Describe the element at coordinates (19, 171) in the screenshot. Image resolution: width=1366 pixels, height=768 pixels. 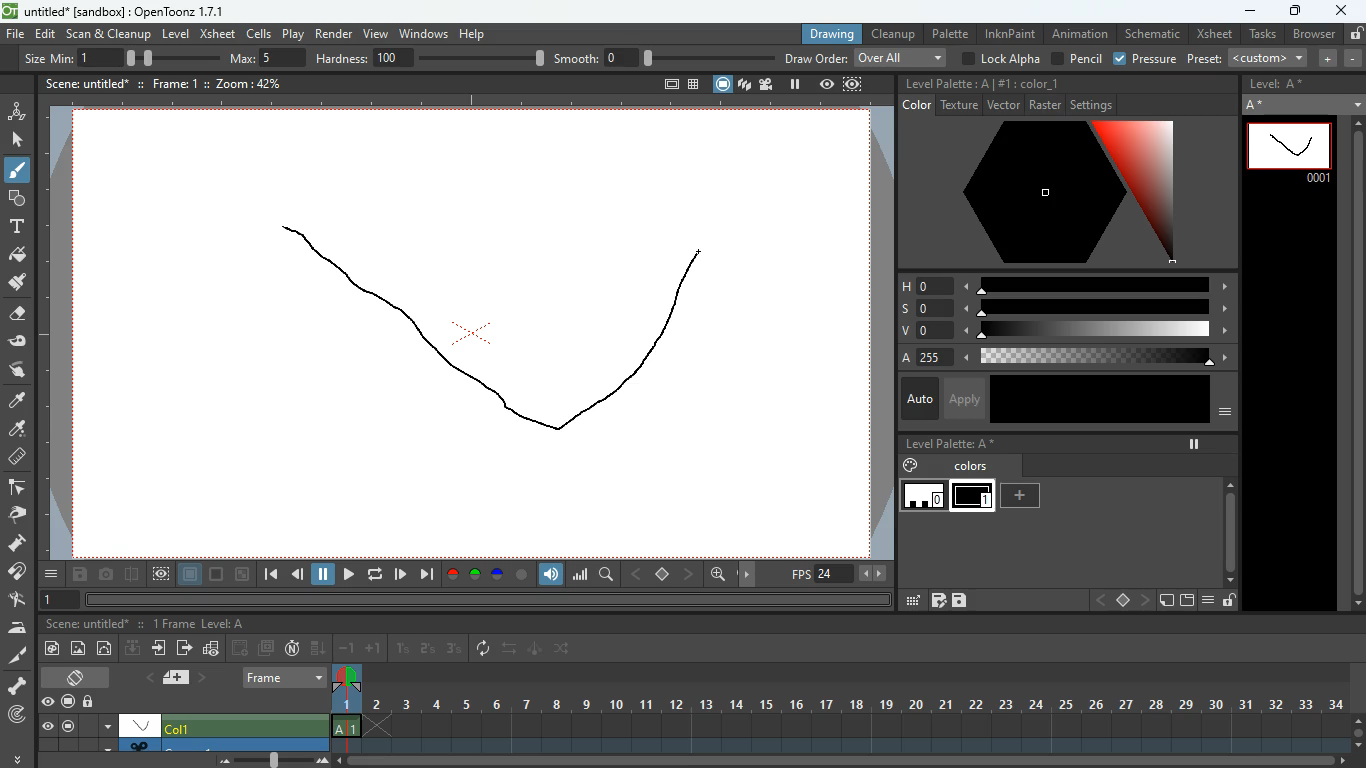
I see `brush` at that location.